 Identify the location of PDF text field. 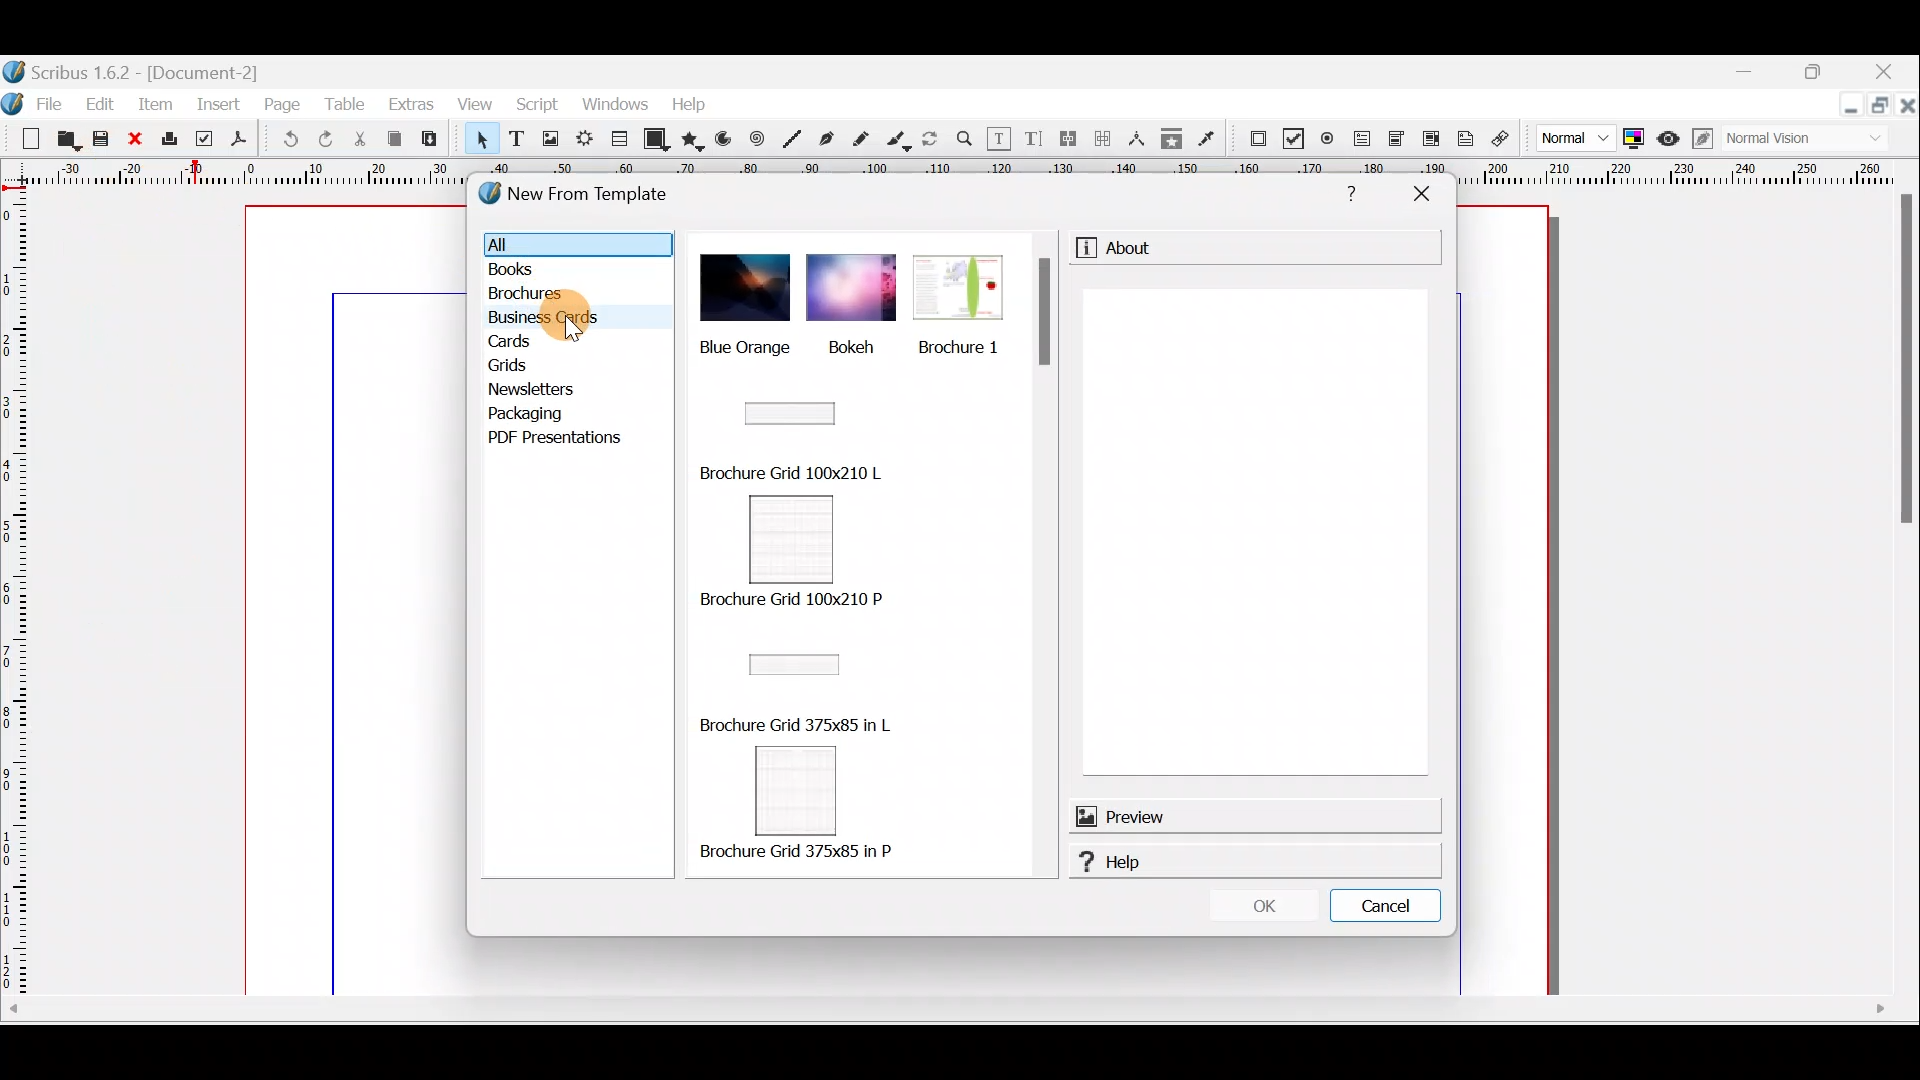
(1363, 141).